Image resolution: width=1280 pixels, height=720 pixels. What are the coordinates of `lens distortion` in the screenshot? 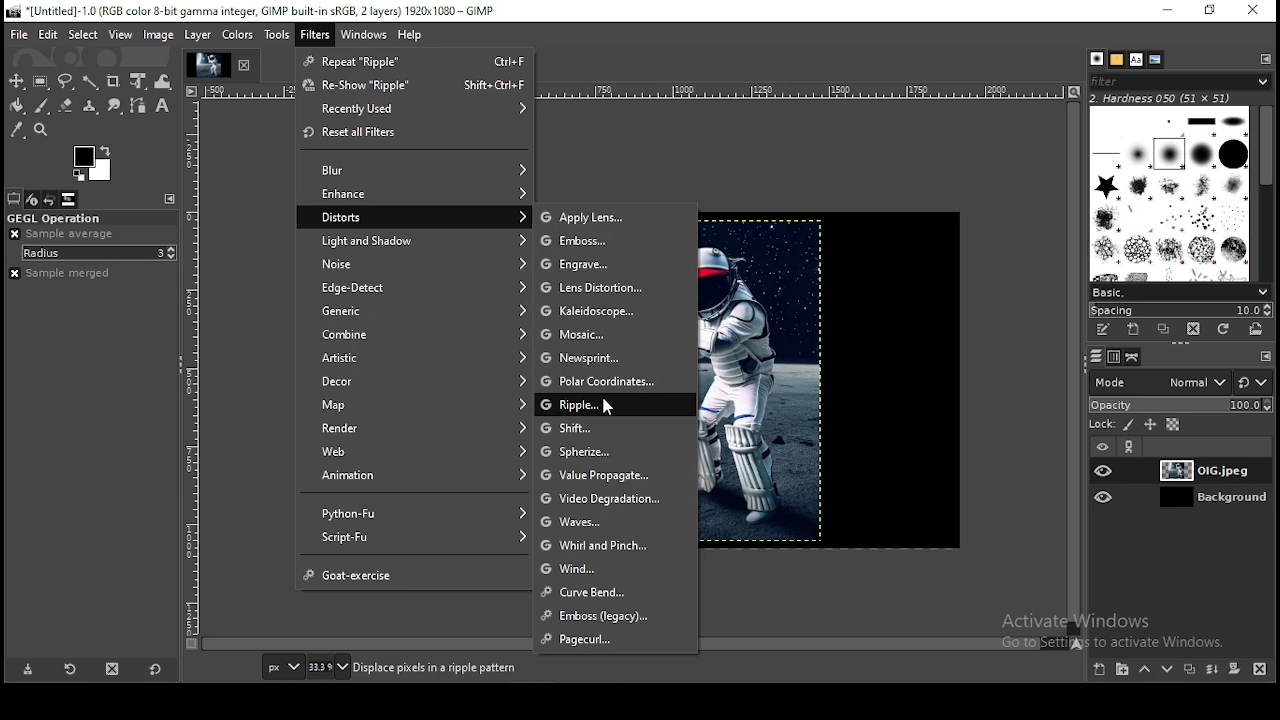 It's located at (600, 288).